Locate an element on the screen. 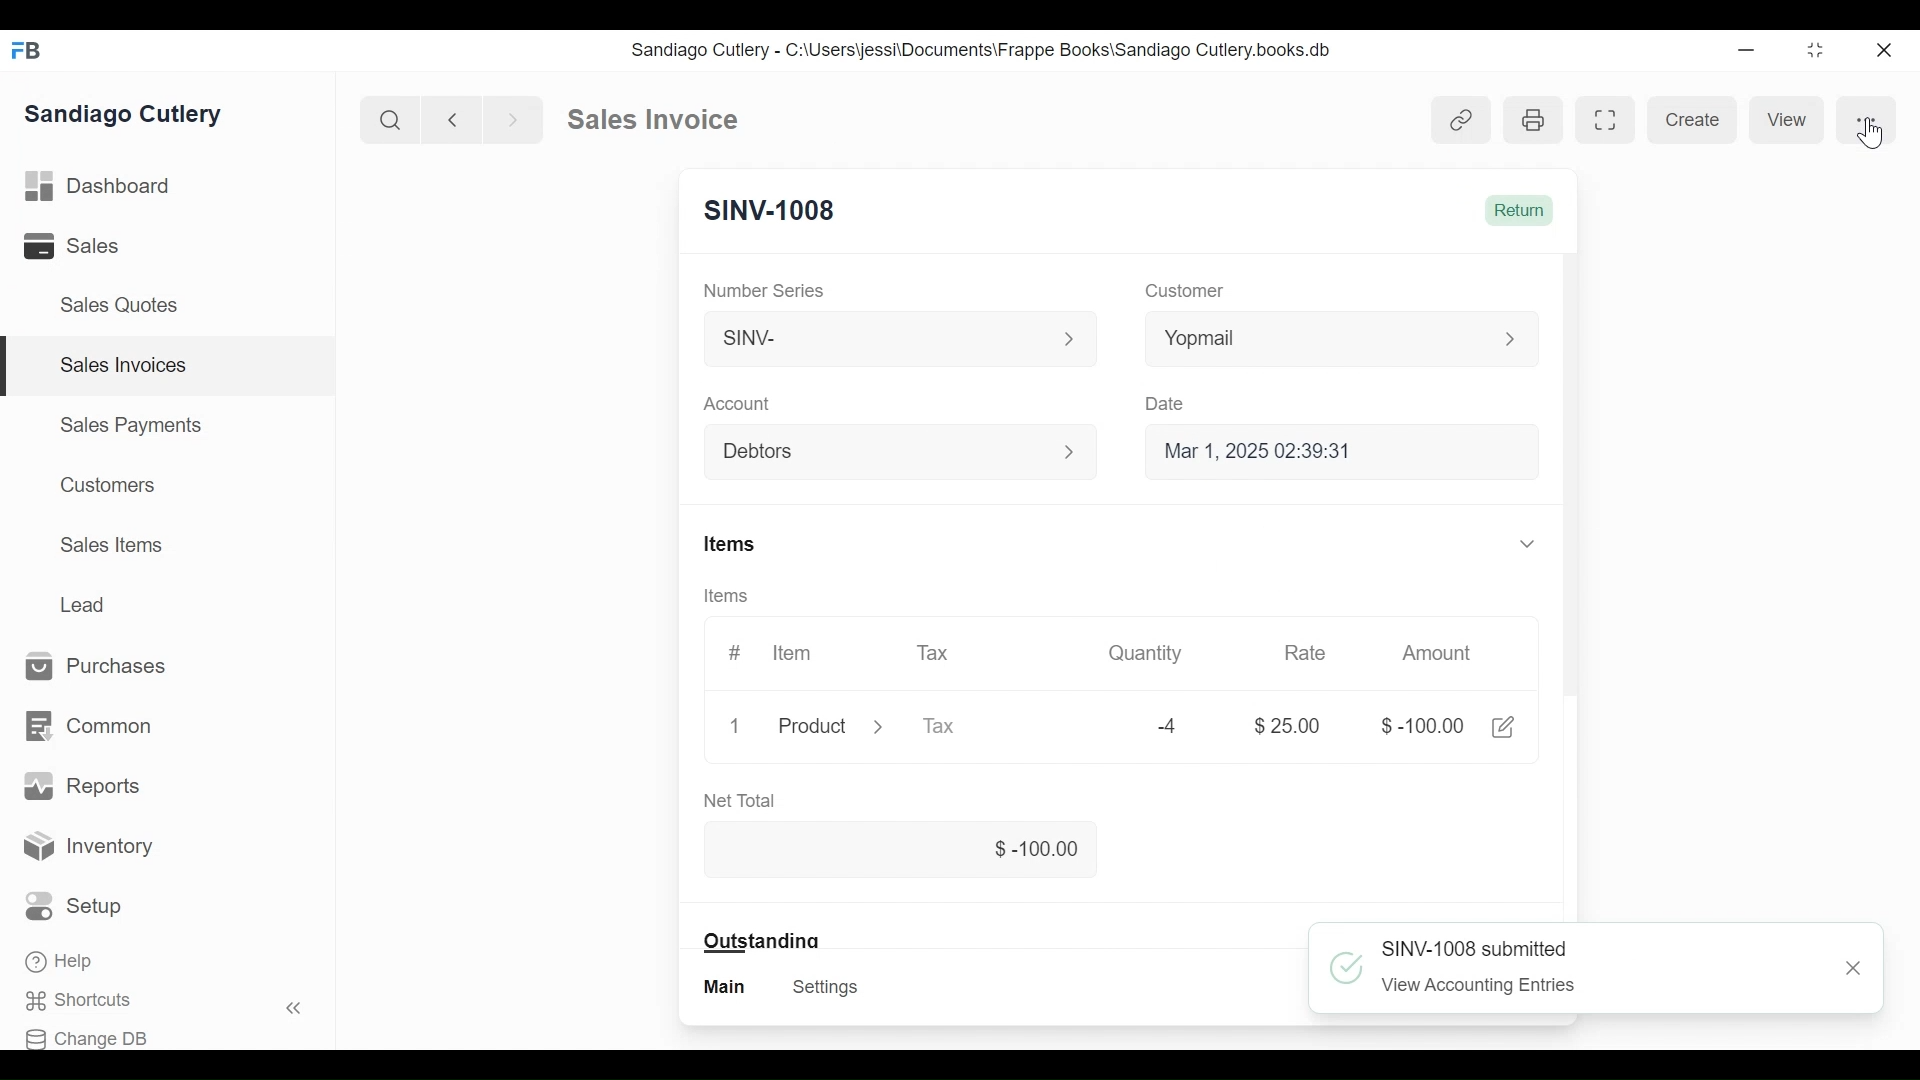 This screenshot has width=1920, height=1080. Tax is located at coordinates (936, 654).